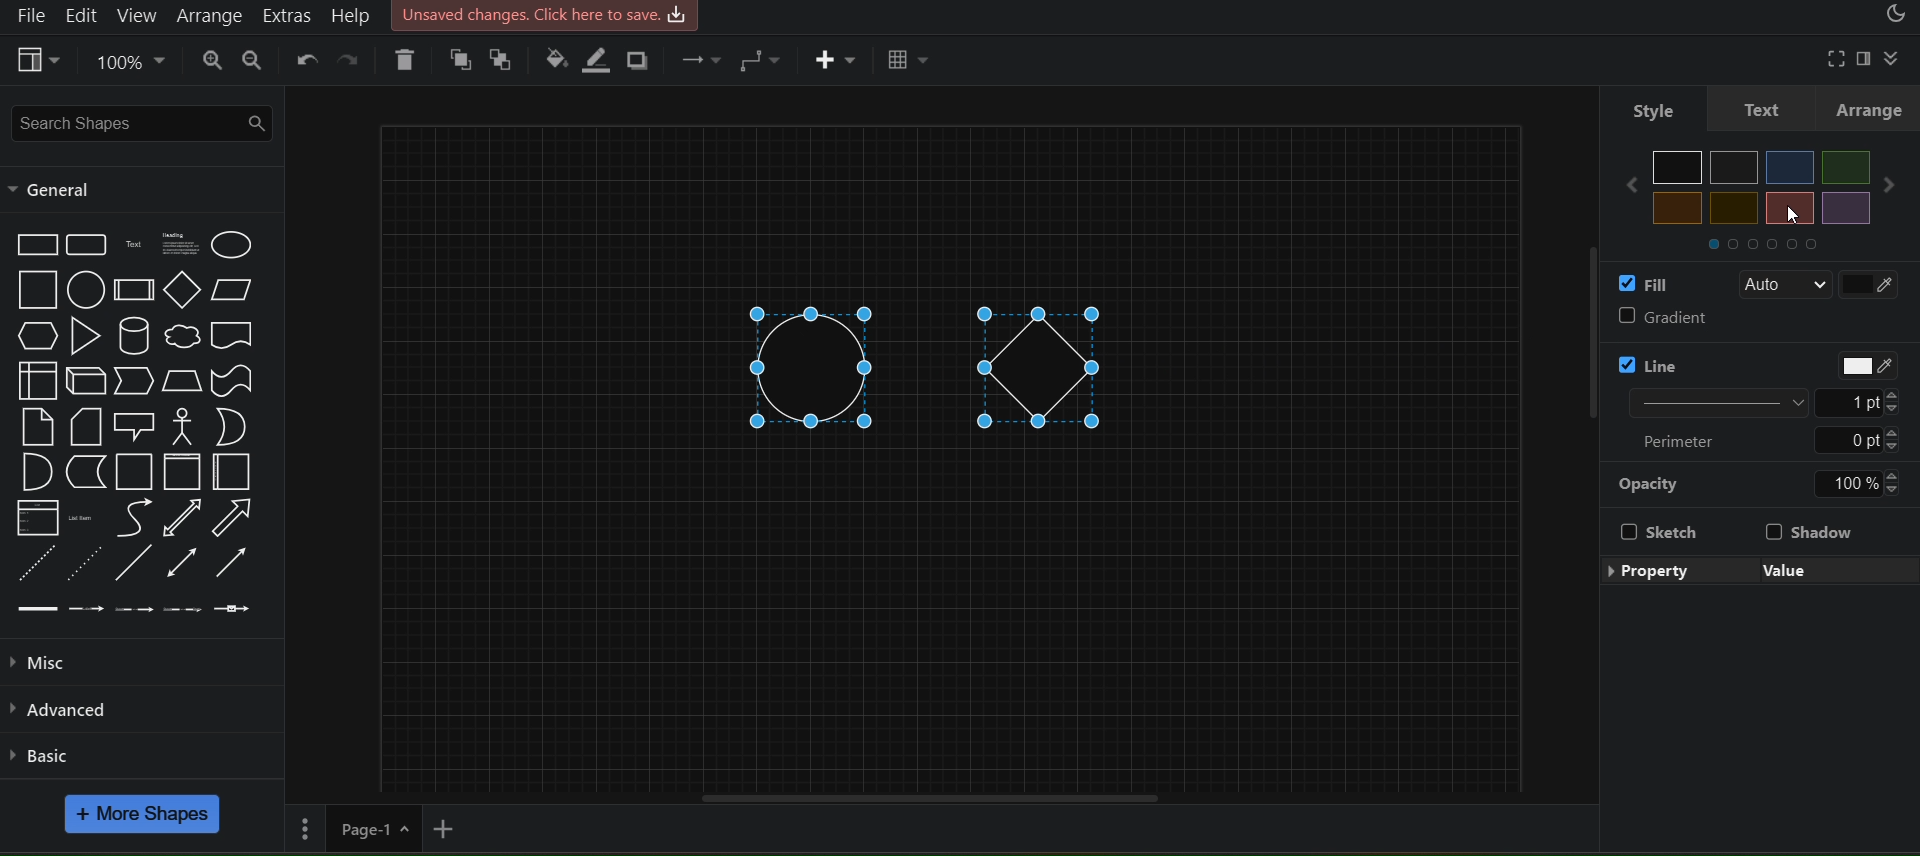 The height and width of the screenshot is (856, 1920). Describe the element at coordinates (1890, 56) in the screenshot. I see `collapase/expand` at that location.